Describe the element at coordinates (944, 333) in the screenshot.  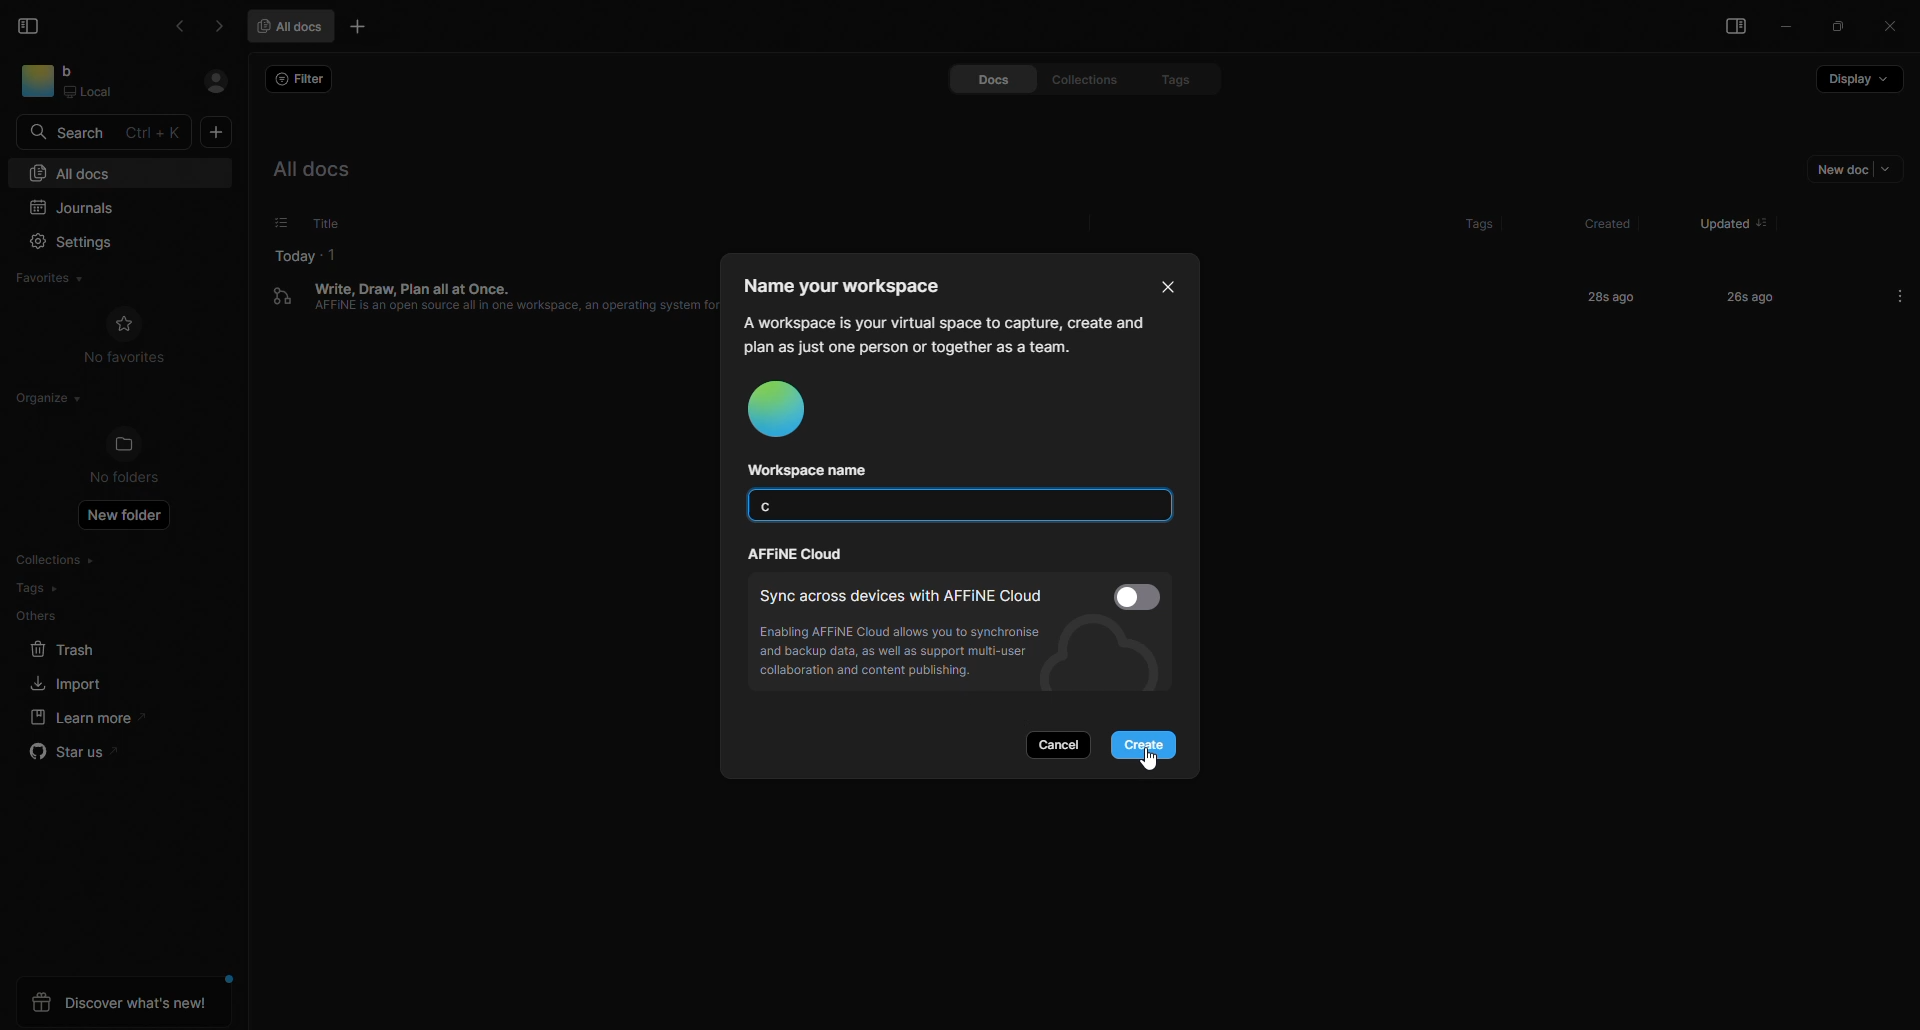
I see `info` at that location.